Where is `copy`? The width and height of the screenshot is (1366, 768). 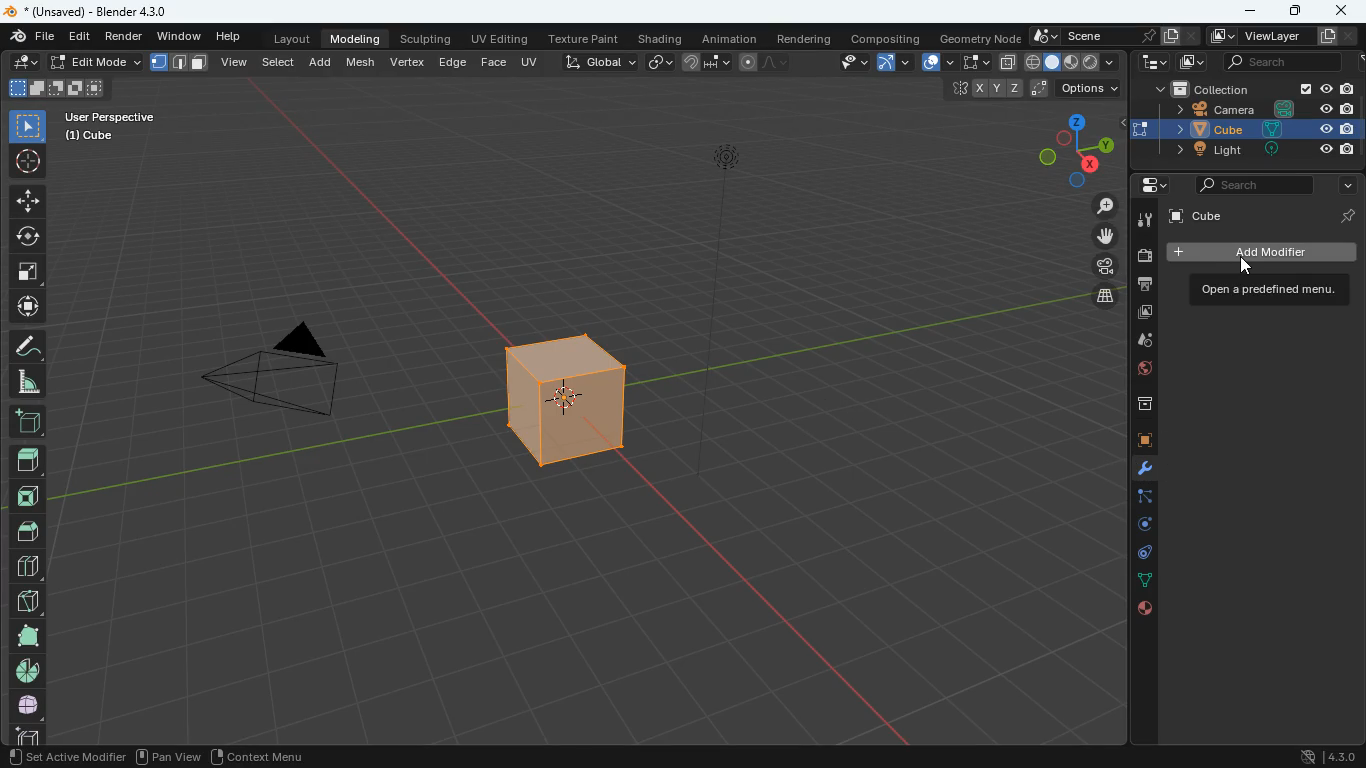
copy is located at coordinates (1008, 63).